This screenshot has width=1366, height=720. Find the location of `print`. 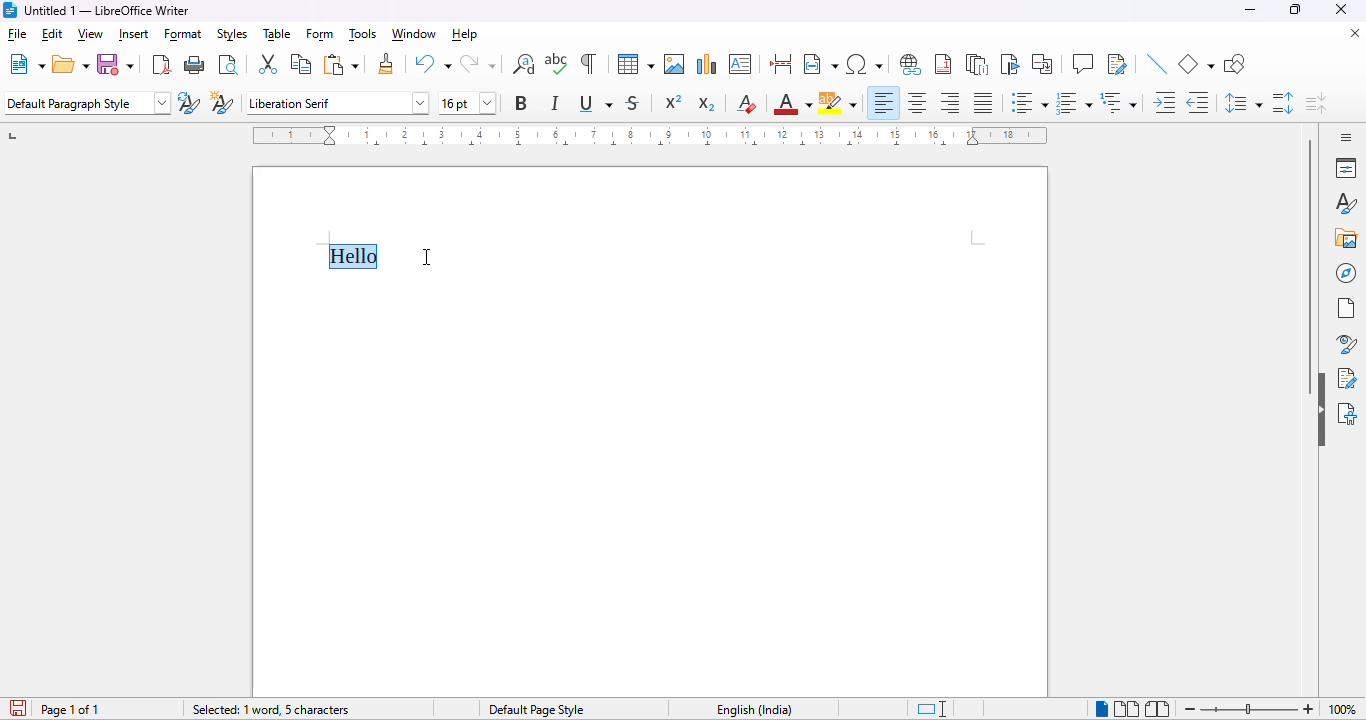

print is located at coordinates (196, 65).